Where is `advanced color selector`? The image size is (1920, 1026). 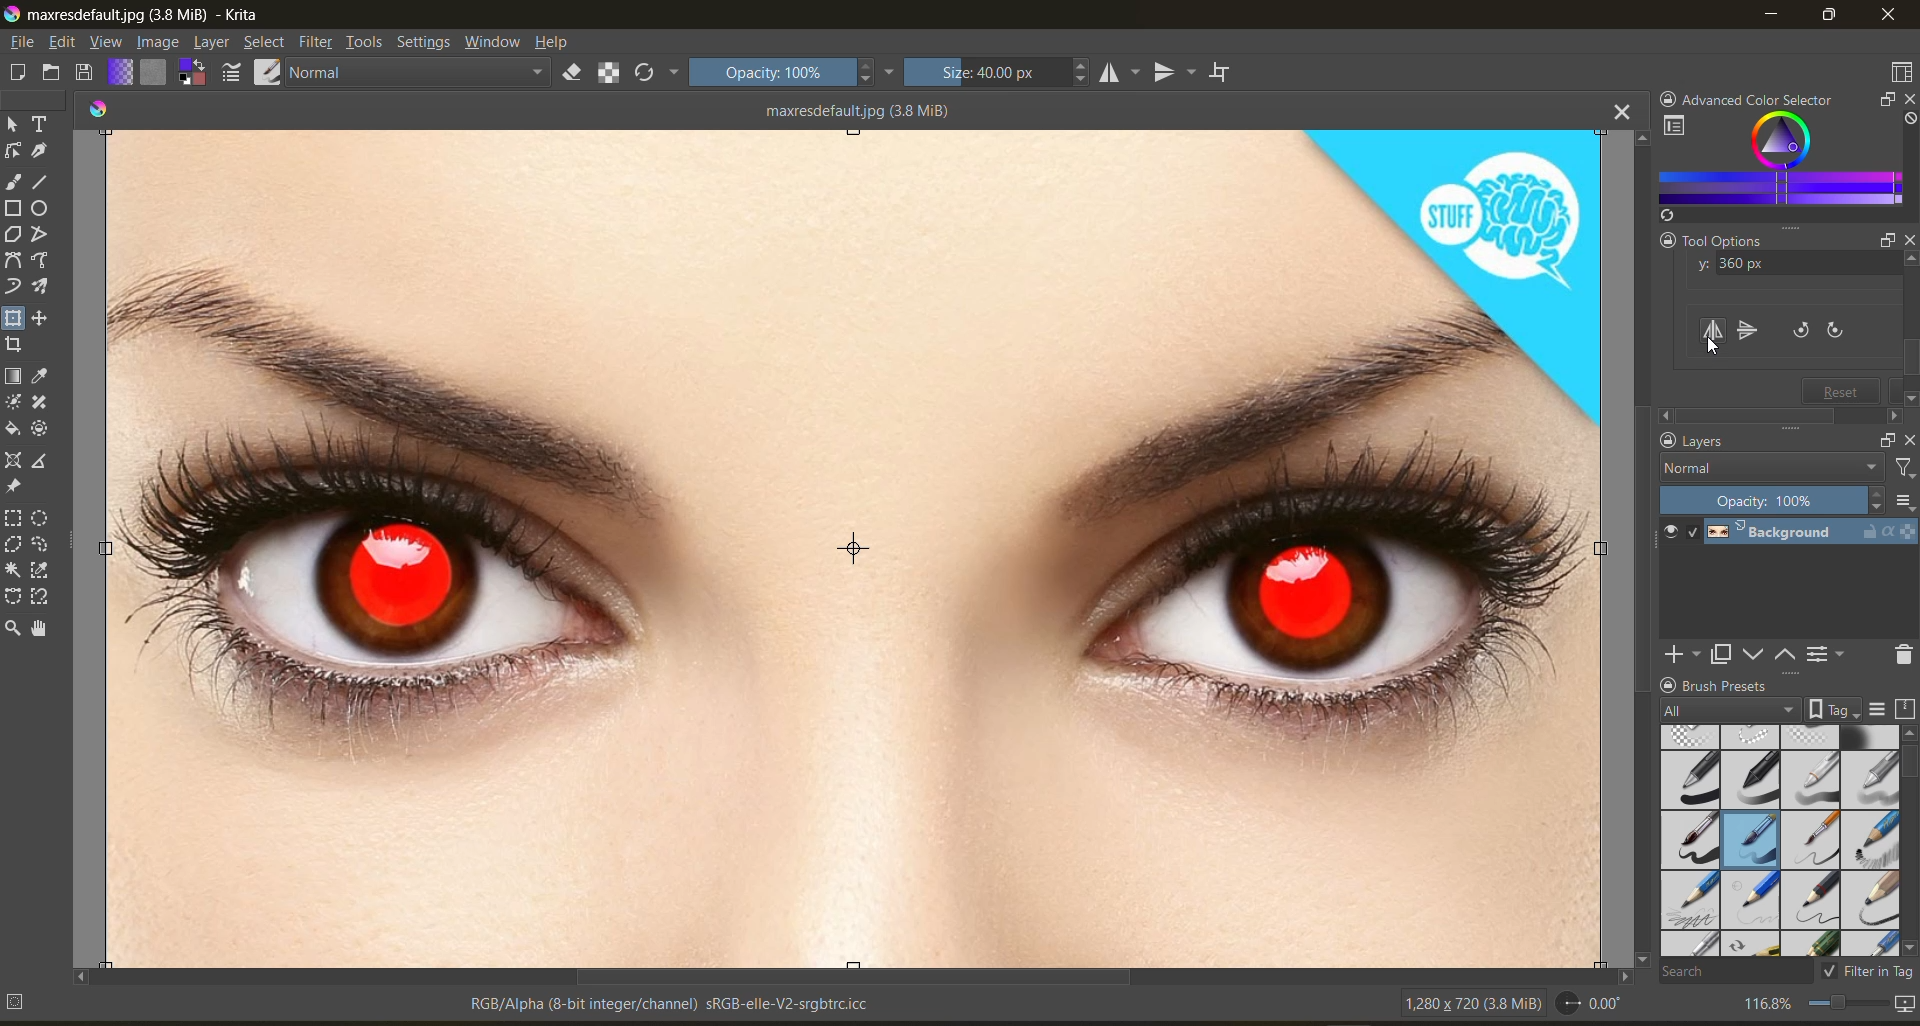 advanced color selector is located at coordinates (1777, 166).